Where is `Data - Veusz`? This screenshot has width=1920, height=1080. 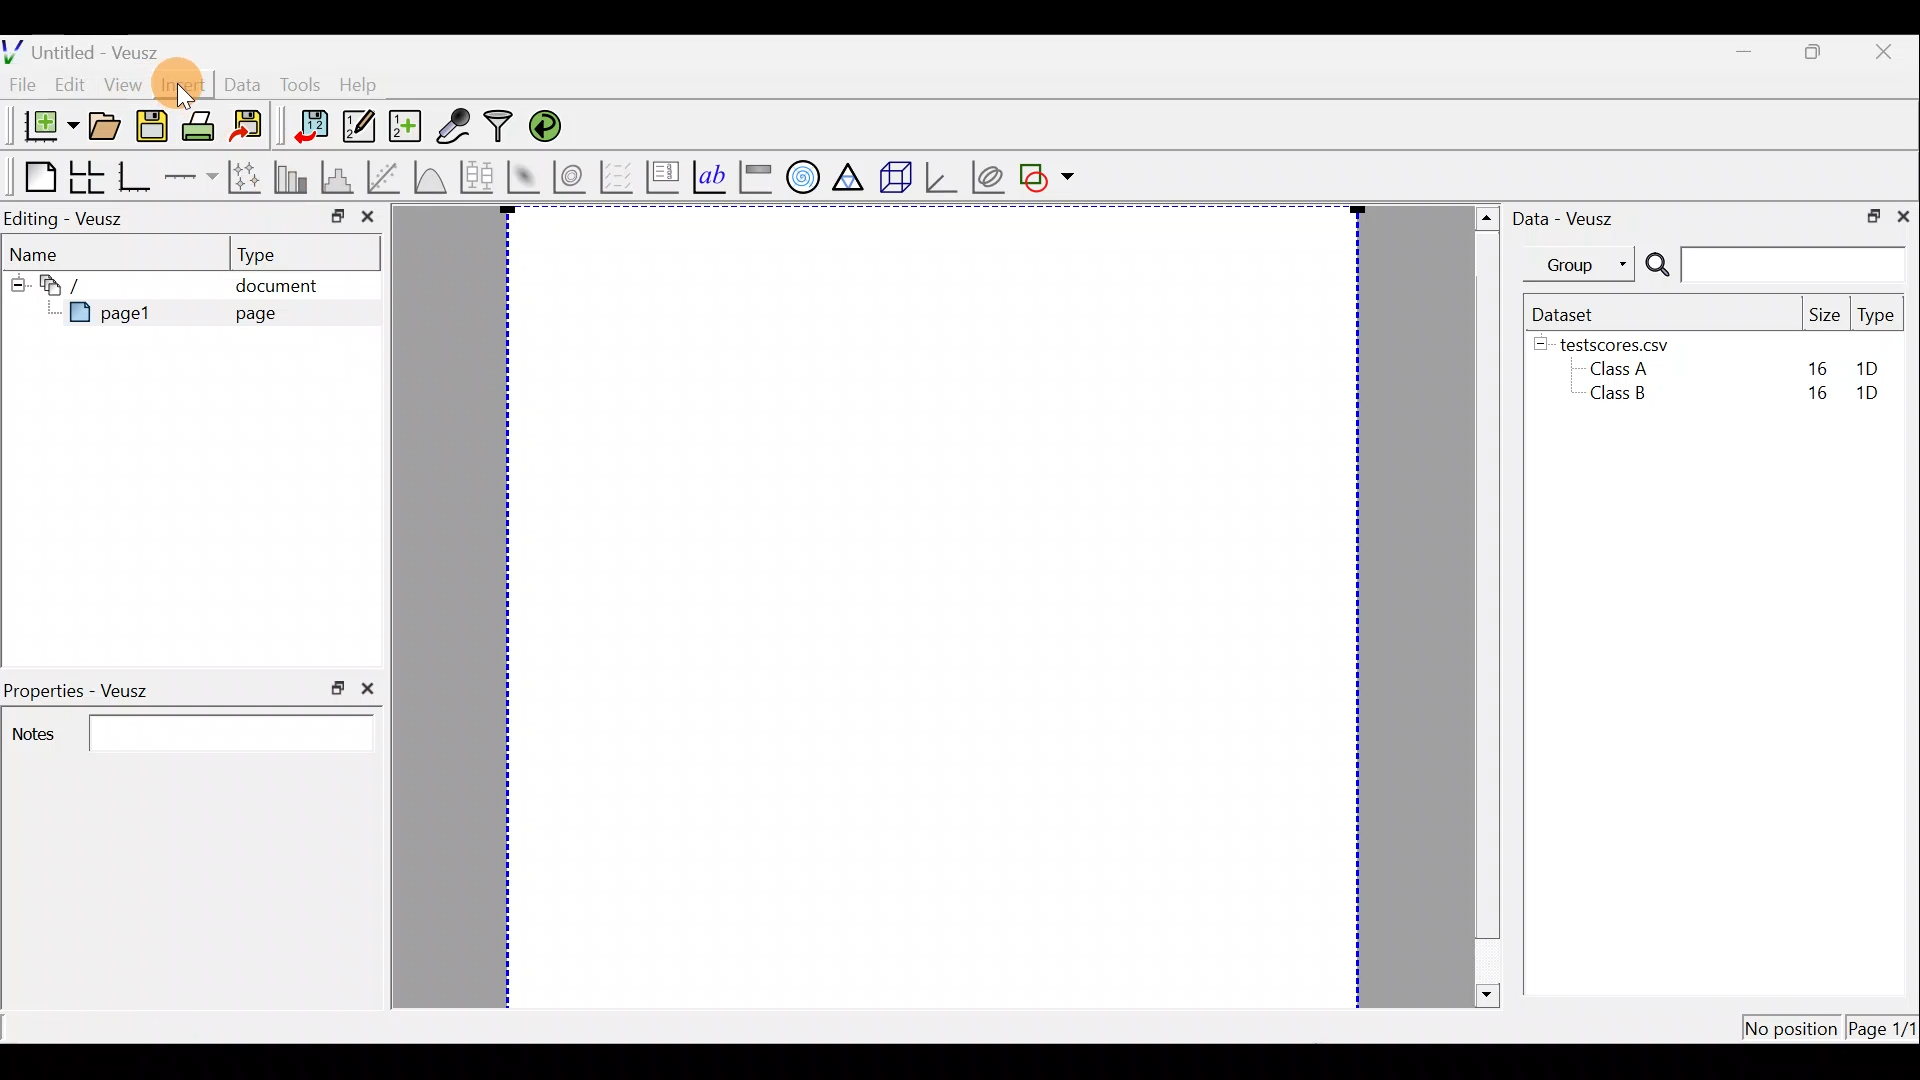 Data - Veusz is located at coordinates (1574, 218).